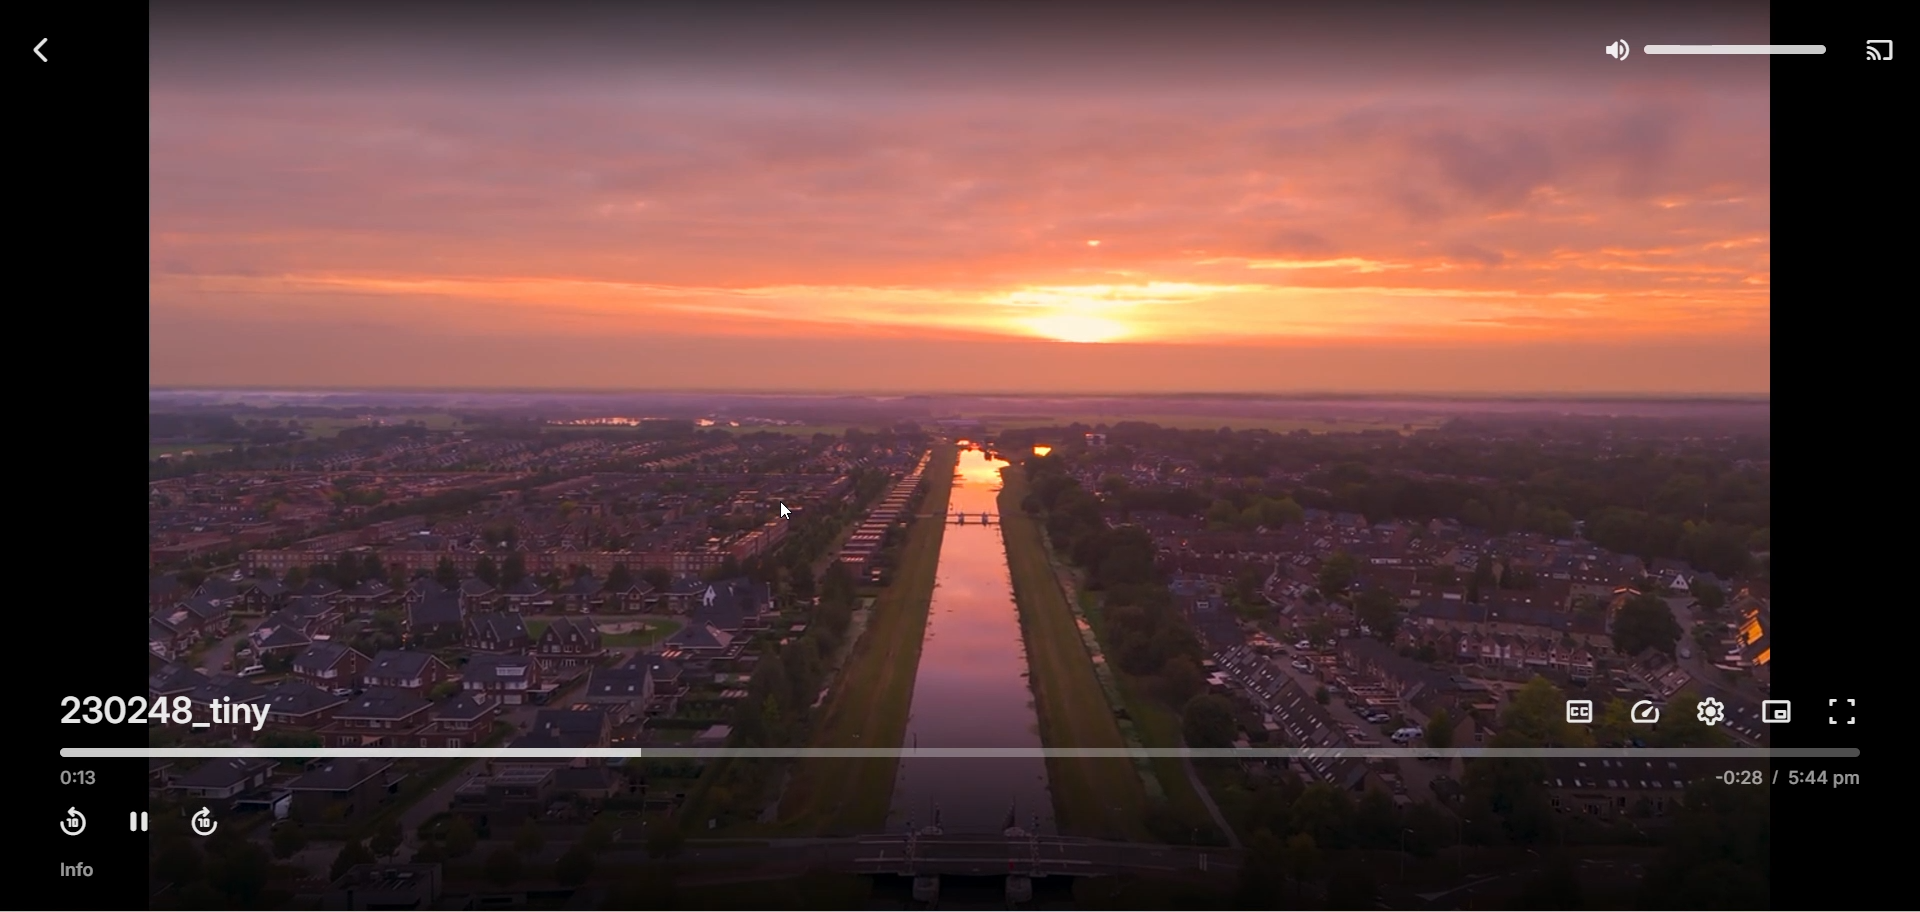 The image size is (1920, 912). What do you see at coordinates (37, 51) in the screenshot?
I see `back` at bounding box center [37, 51].